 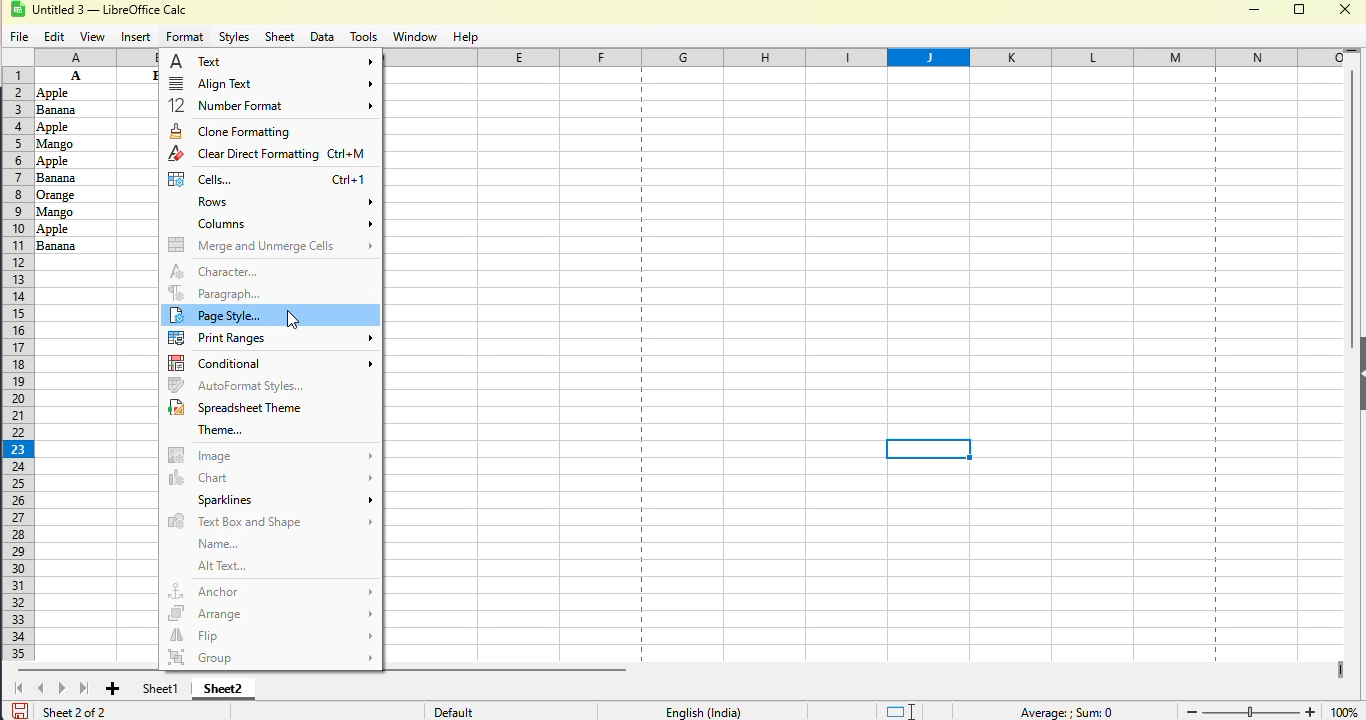 What do you see at coordinates (1345, 708) in the screenshot?
I see `100% (zoom level)` at bounding box center [1345, 708].